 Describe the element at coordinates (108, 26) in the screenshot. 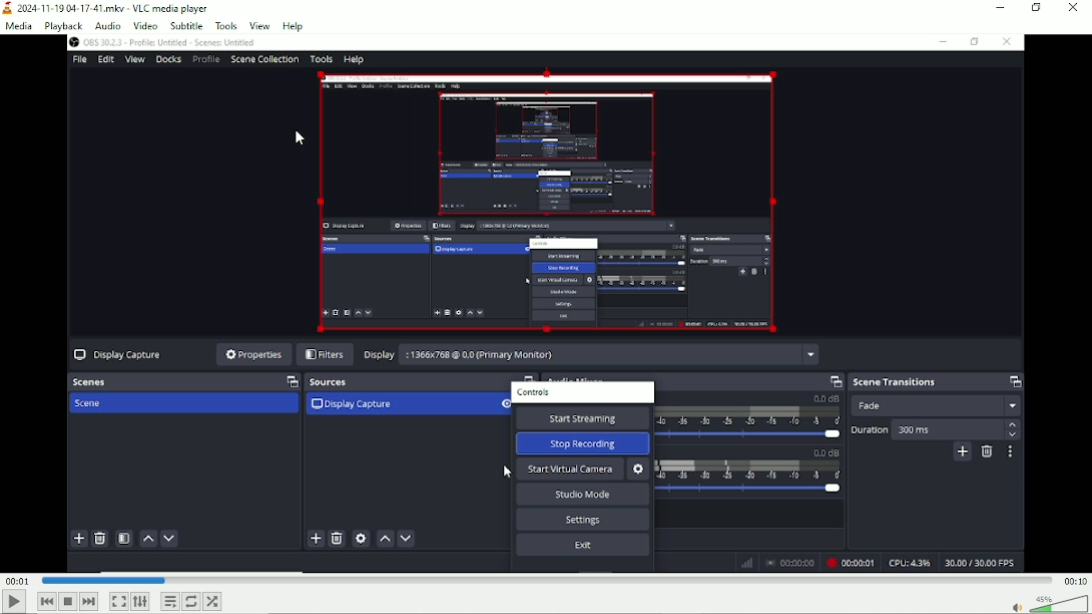

I see `Audio` at that location.